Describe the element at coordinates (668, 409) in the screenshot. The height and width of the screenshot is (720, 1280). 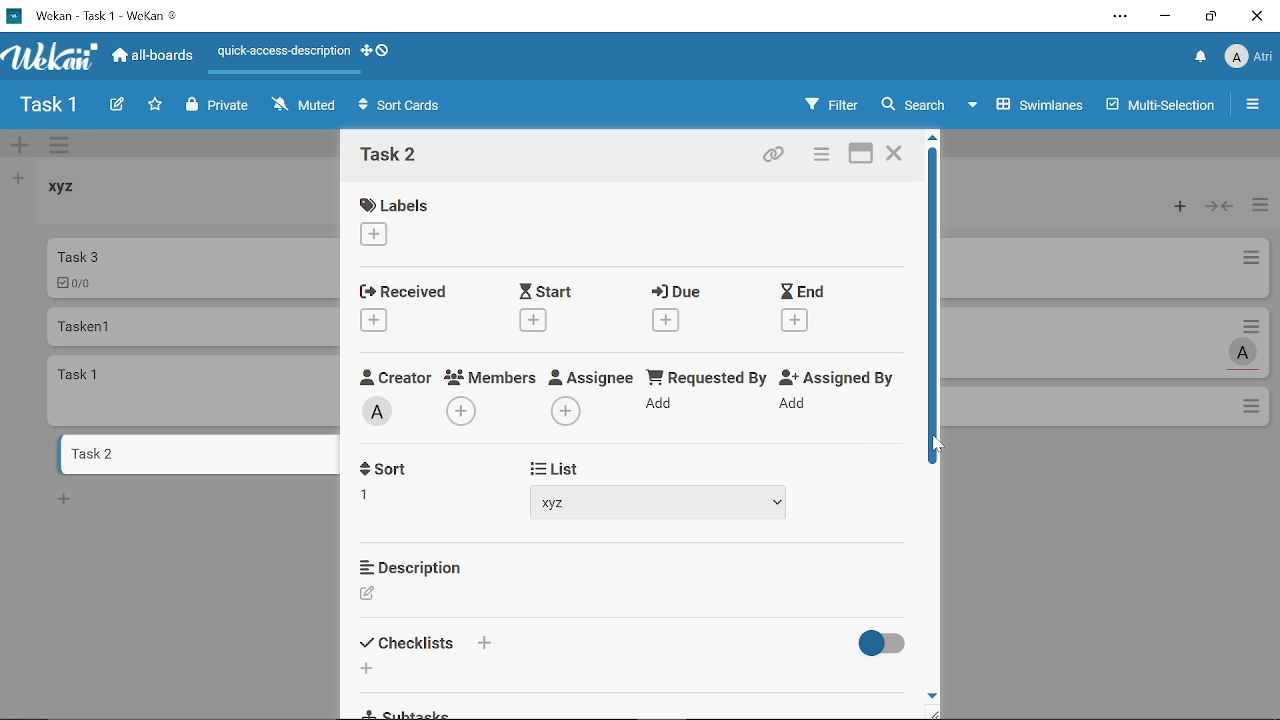
I see `Add requested by` at that location.